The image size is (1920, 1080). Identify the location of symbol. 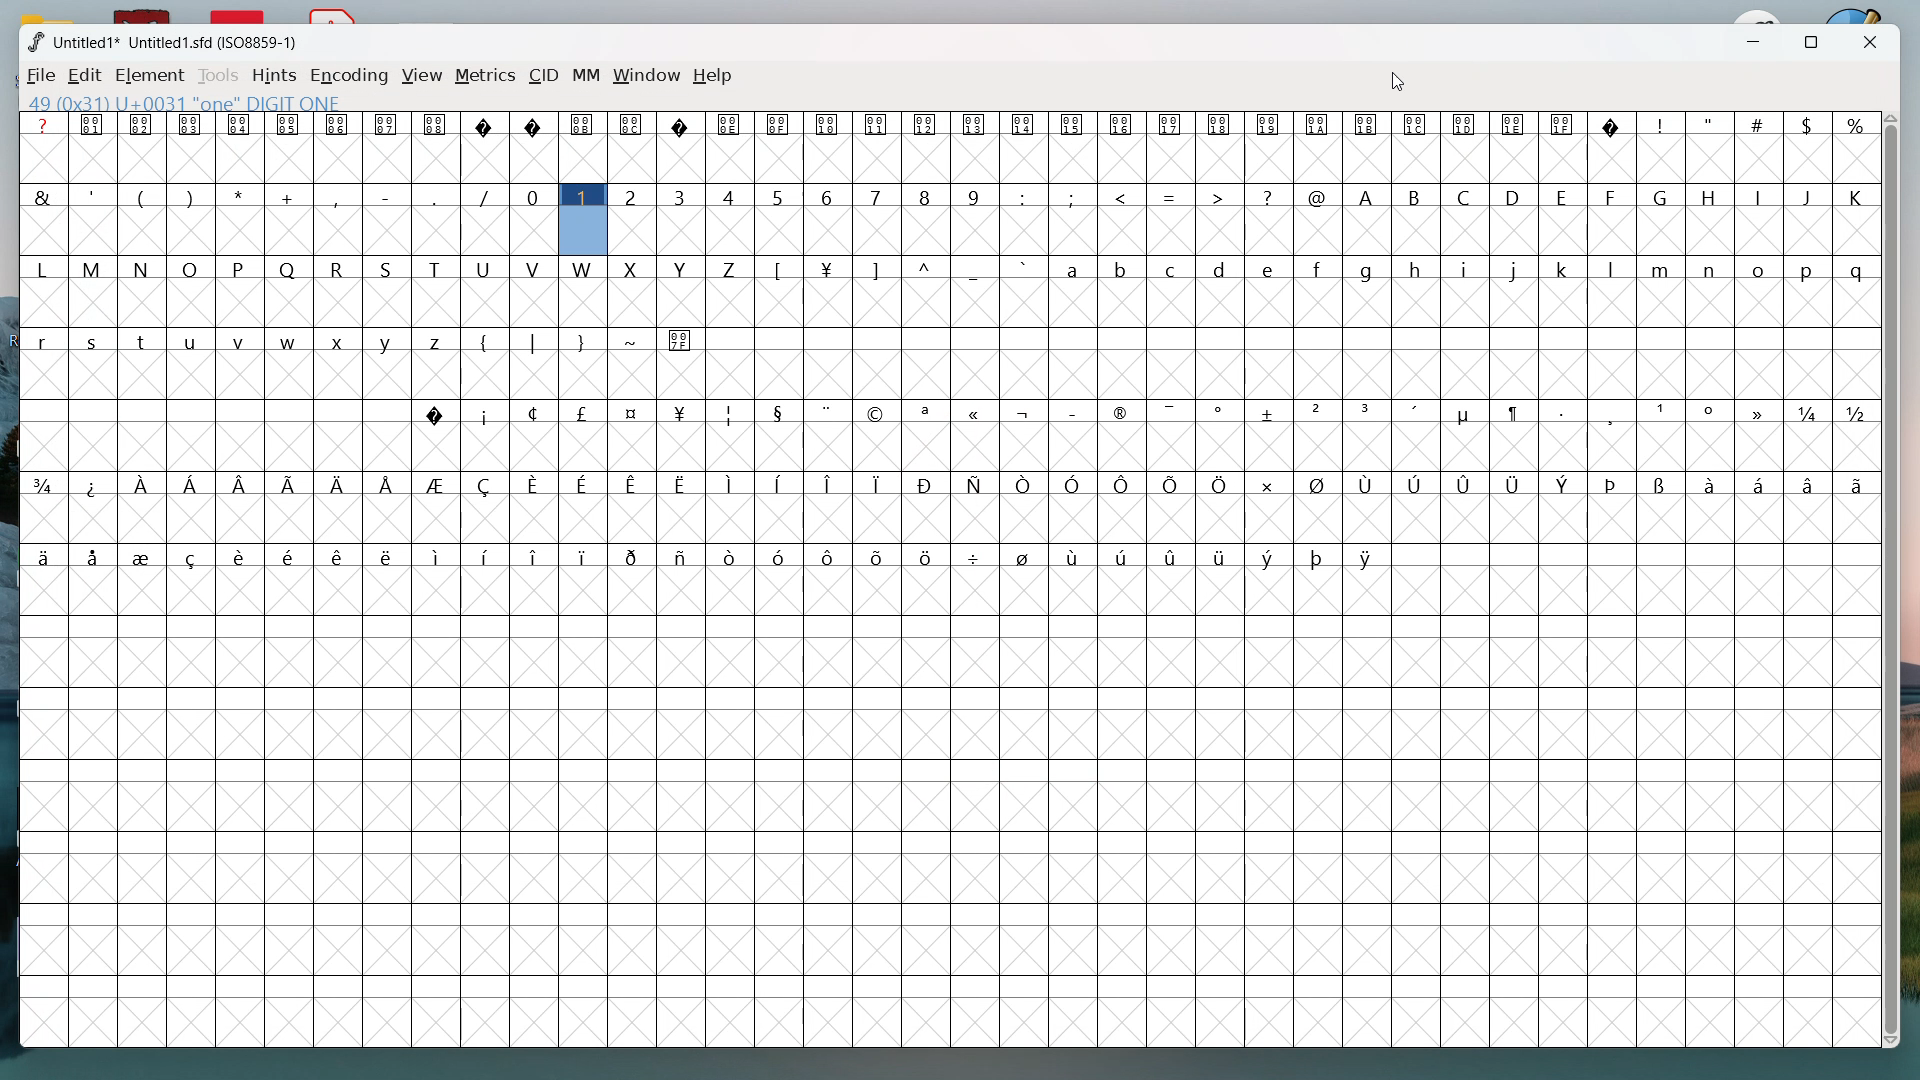
(1271, 557).